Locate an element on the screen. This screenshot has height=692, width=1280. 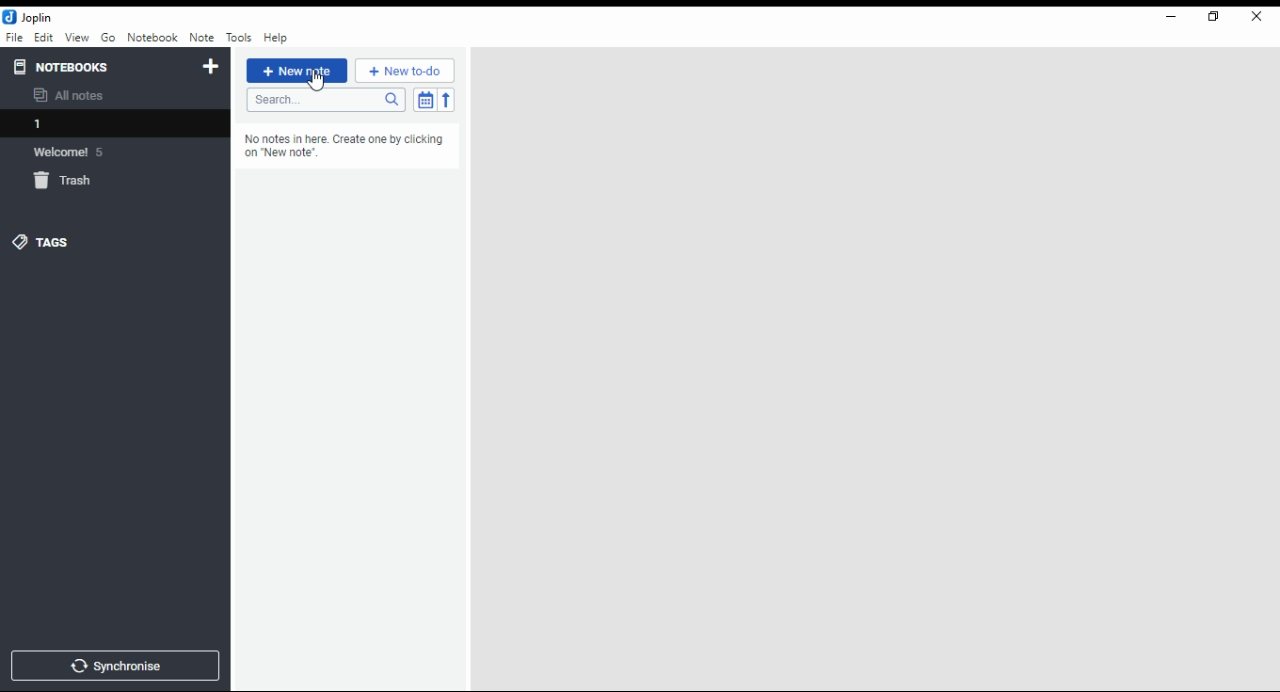
maximize is located at coordinates (1214, 17).